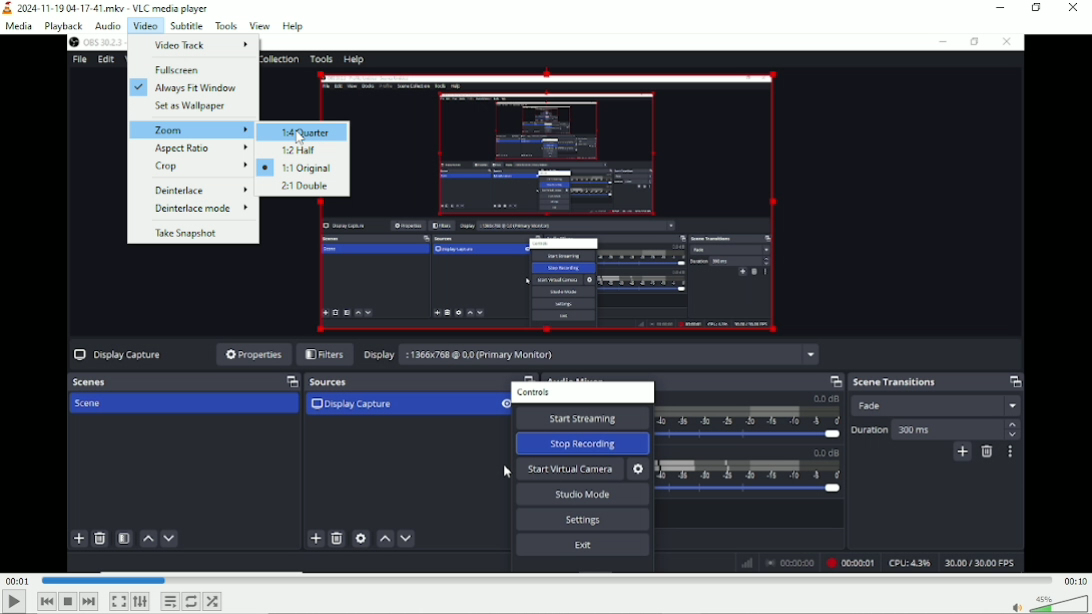 The height and width of the screenshot is (614, 1092). What do you see at coordinates (191, 129) in the screenshot?
I see `Zoom` at bounding box center [191, 129].